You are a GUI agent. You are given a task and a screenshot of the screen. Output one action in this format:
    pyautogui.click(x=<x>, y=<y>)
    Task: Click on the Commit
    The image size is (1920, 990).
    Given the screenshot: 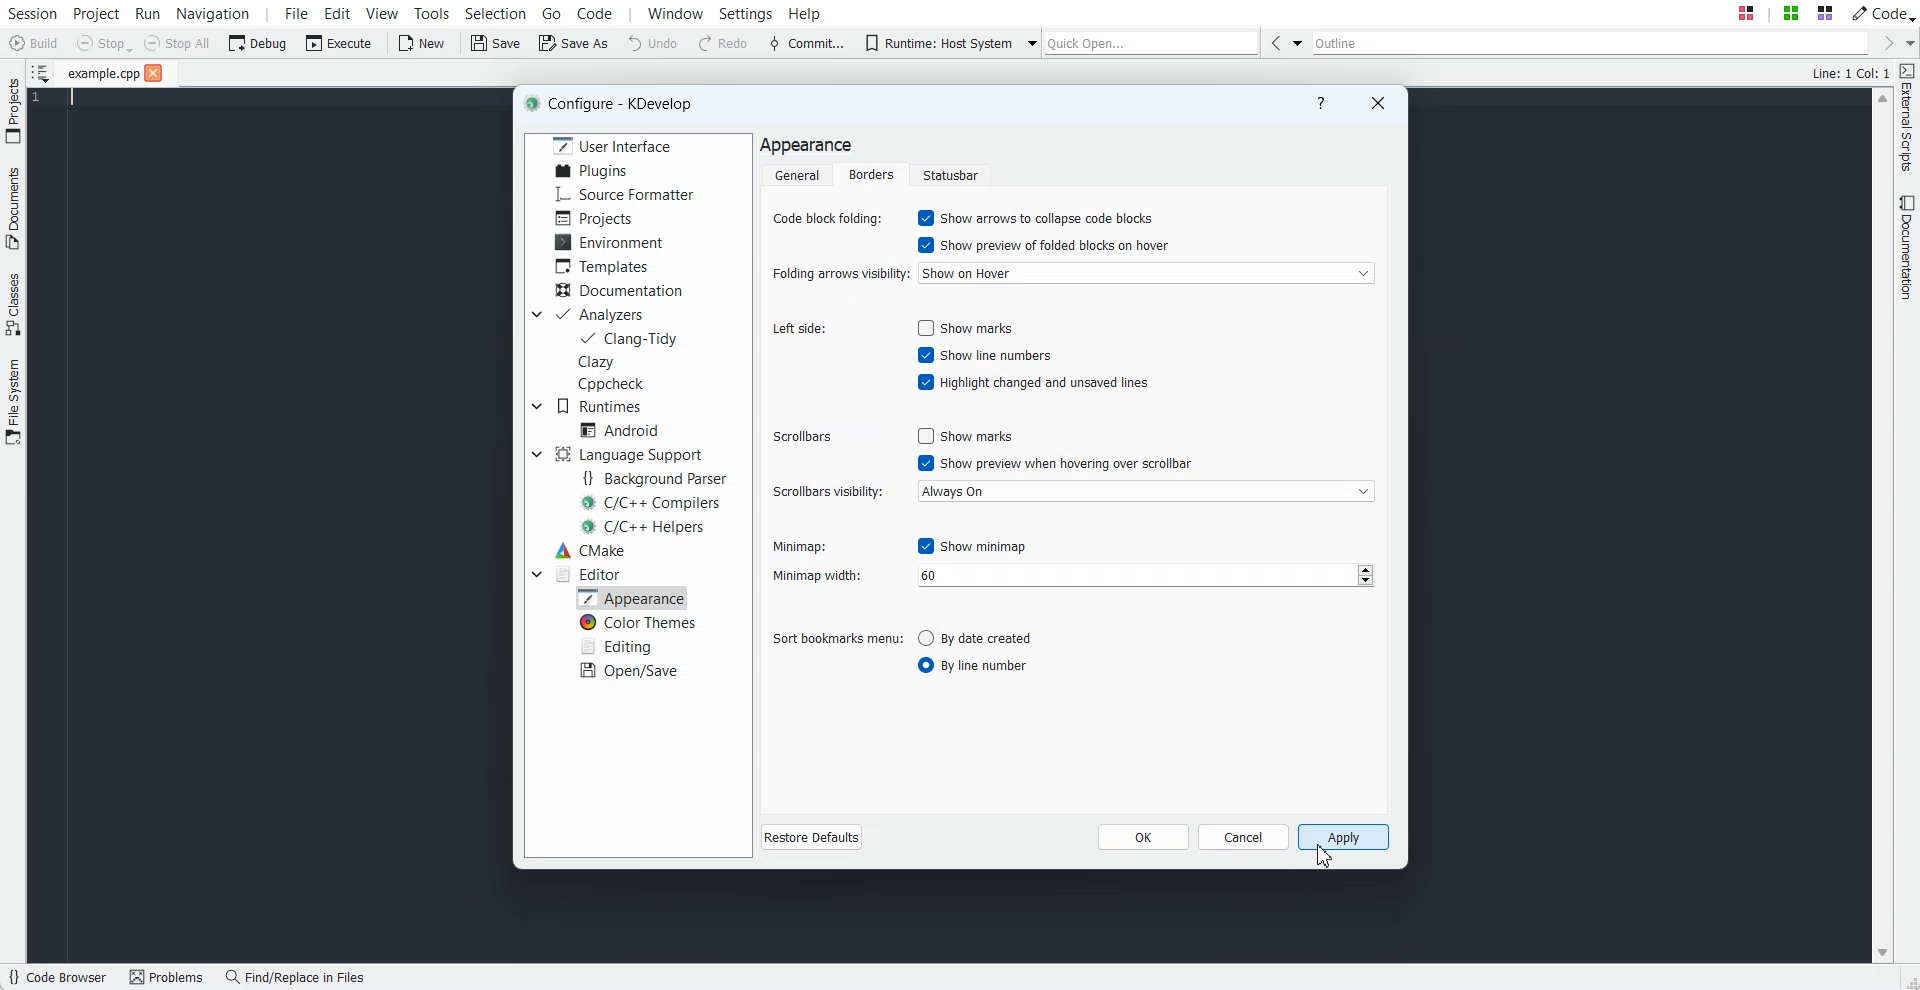 What is the action you would take?
    pyautogui.click(x=807, y=43)
    